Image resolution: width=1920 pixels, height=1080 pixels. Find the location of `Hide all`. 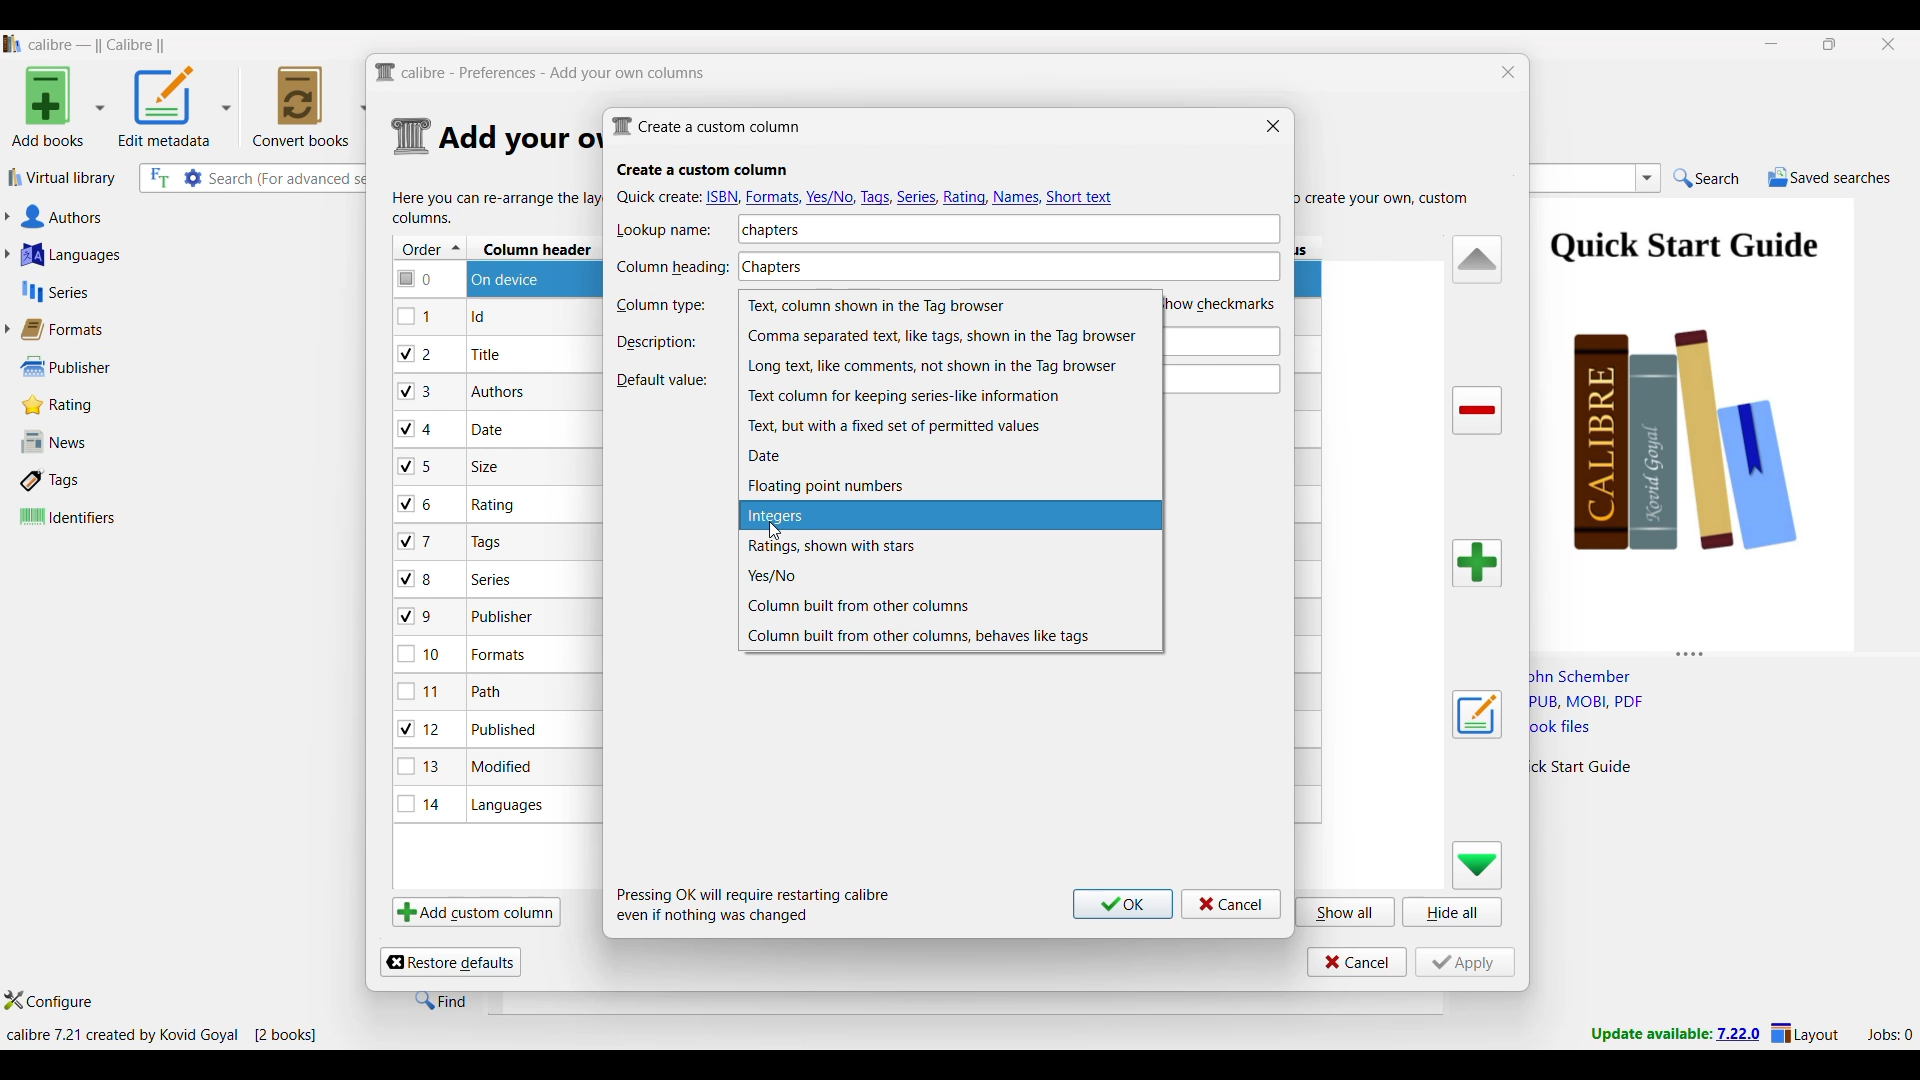

Hide all is located at coordinates (1452, 912).